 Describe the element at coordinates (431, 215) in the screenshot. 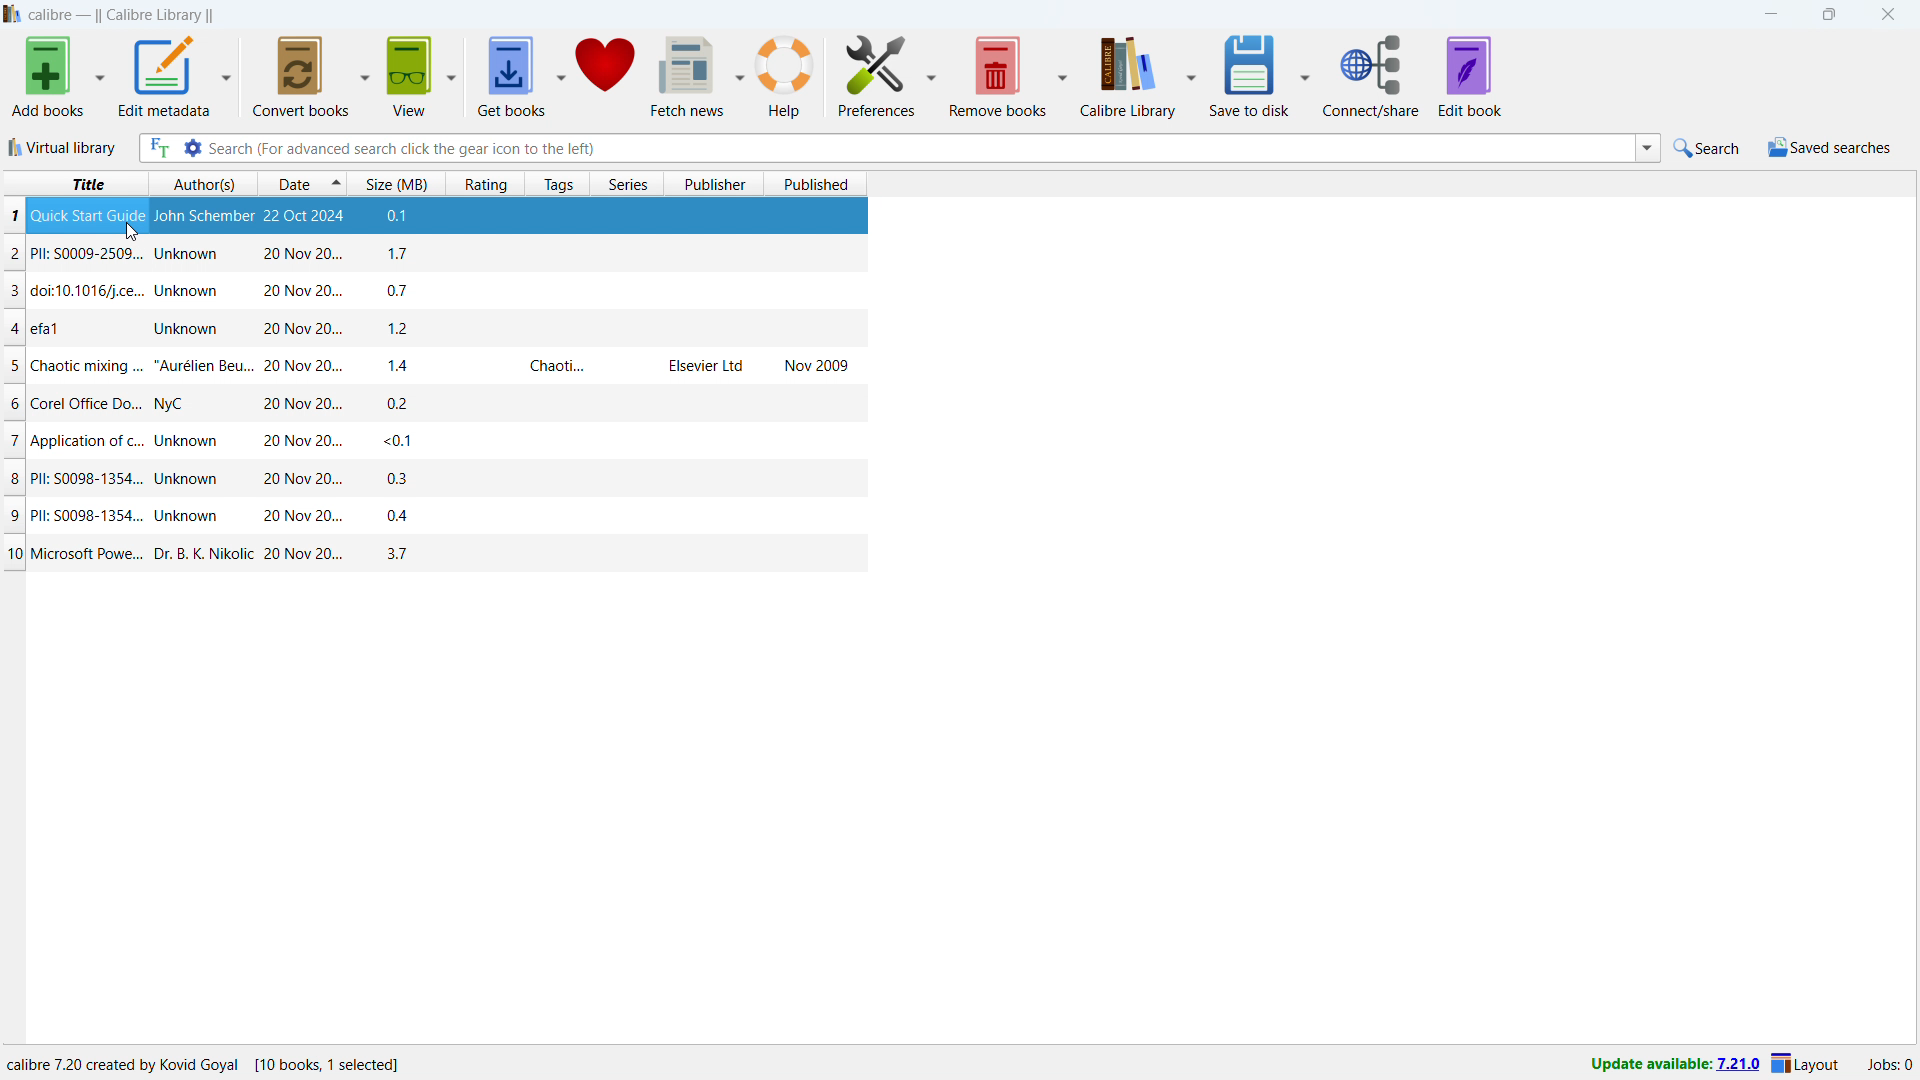

I see `book selected` at that location.